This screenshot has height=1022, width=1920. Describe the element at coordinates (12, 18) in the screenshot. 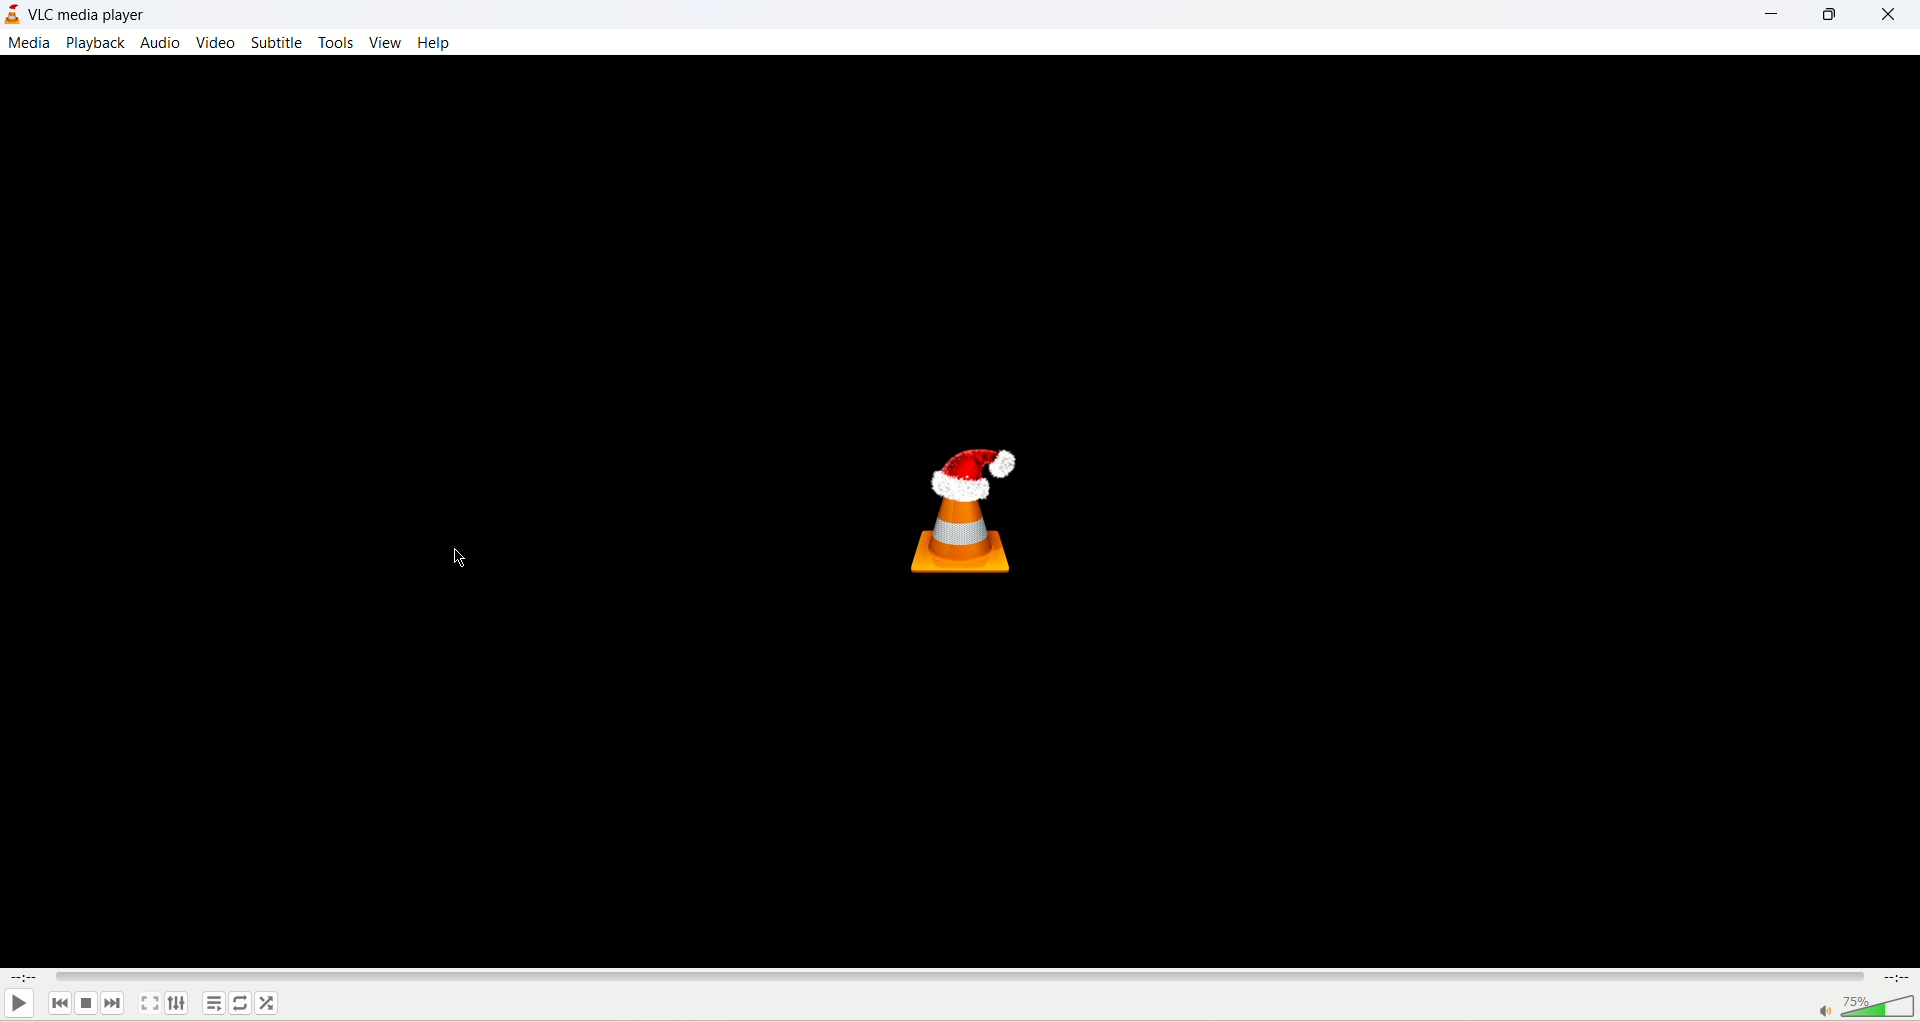

I see `logo` at that location.